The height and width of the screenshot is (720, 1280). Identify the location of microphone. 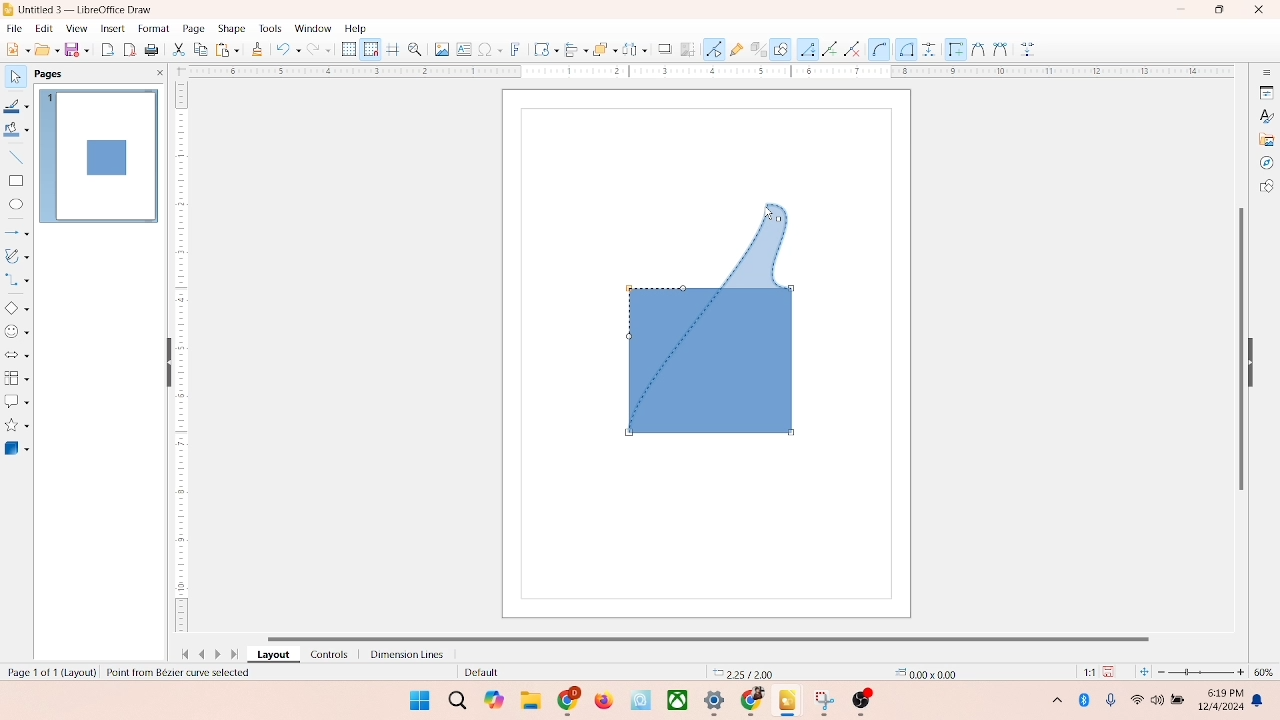
(1112, 701).